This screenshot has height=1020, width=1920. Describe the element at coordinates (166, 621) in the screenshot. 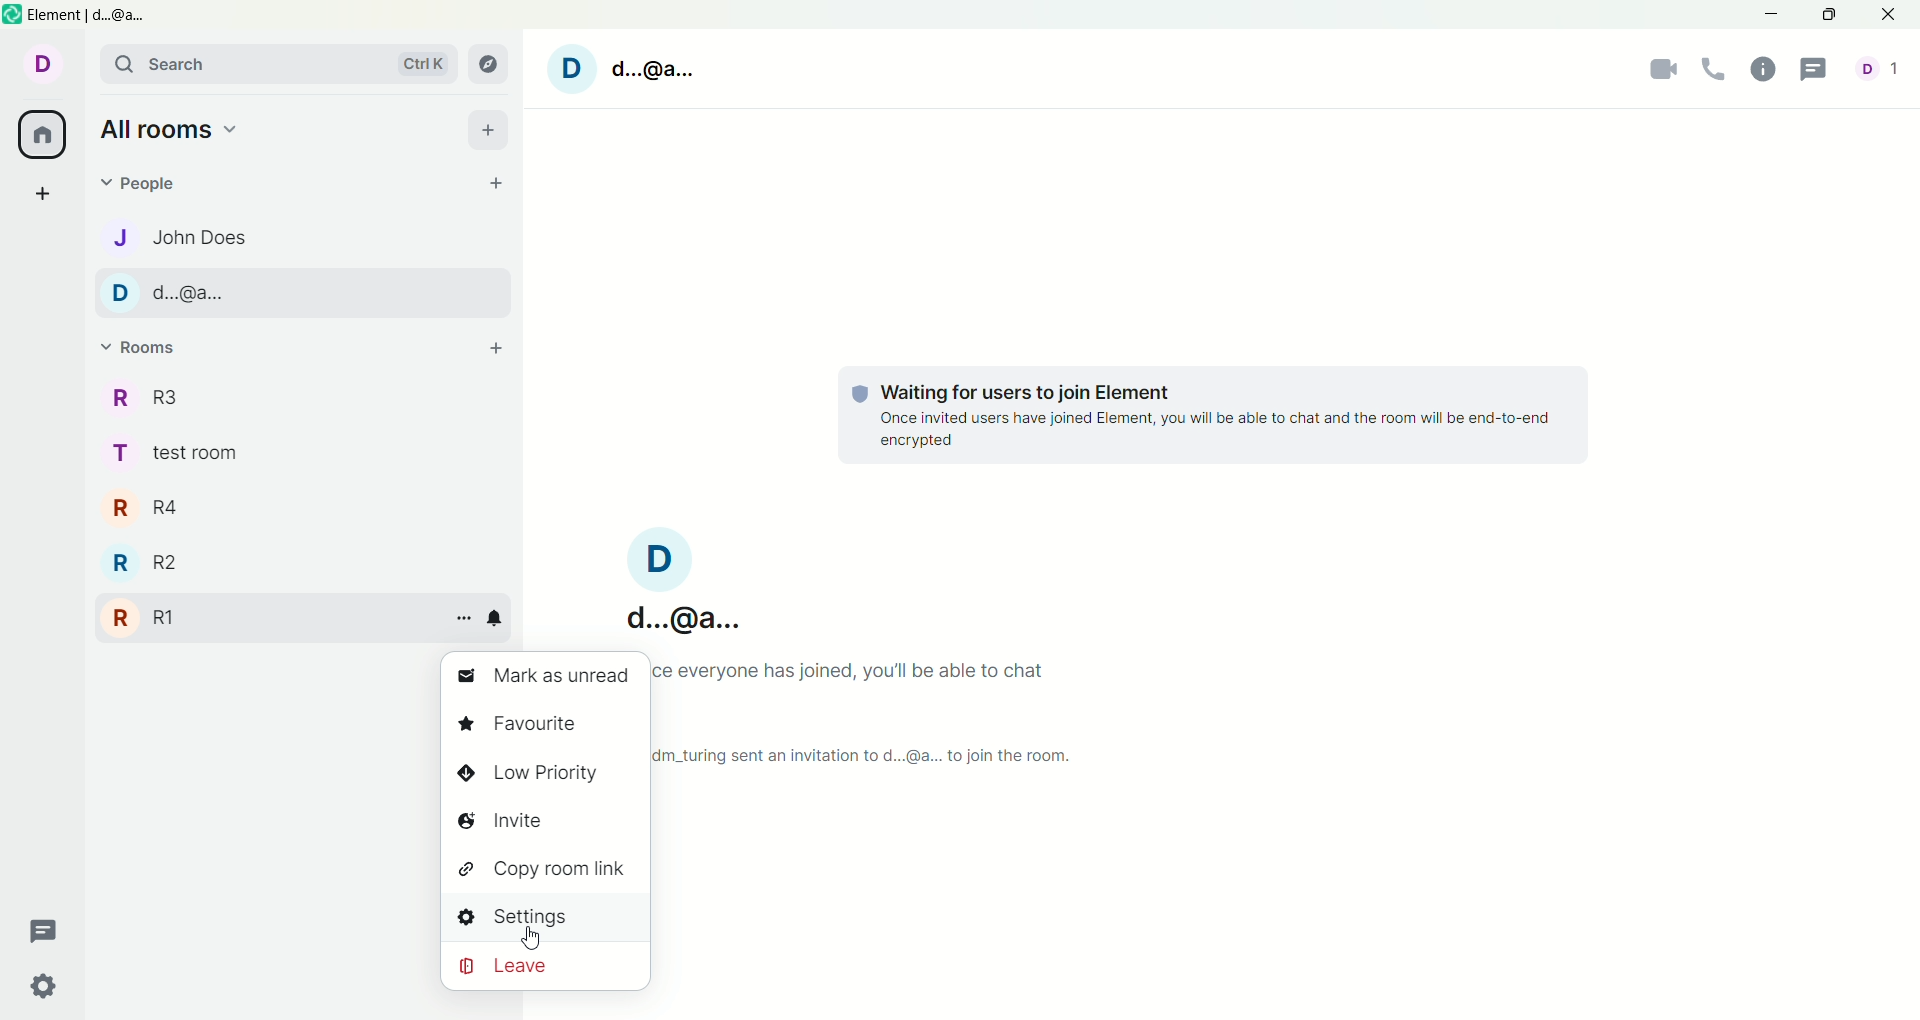

I see `r r1` at that location.